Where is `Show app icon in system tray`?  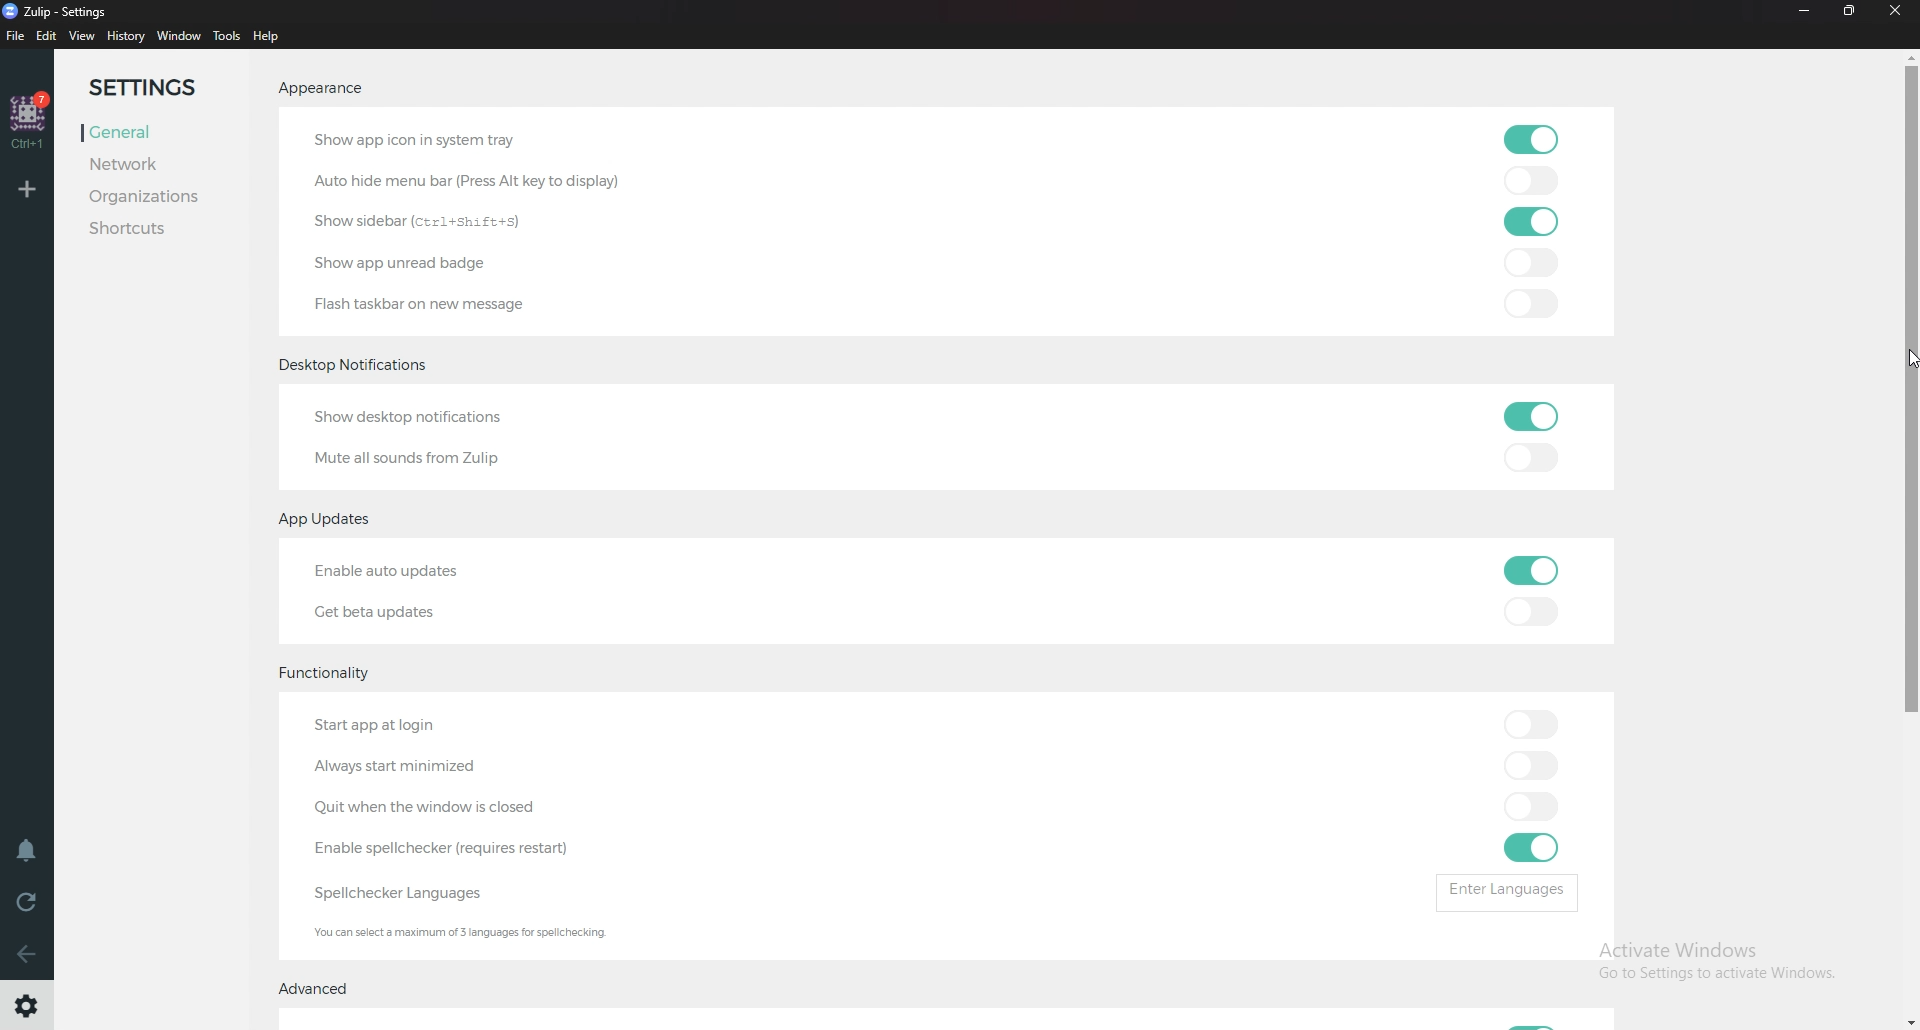 Show app icon in system tray is located at coordinates (425, 141).